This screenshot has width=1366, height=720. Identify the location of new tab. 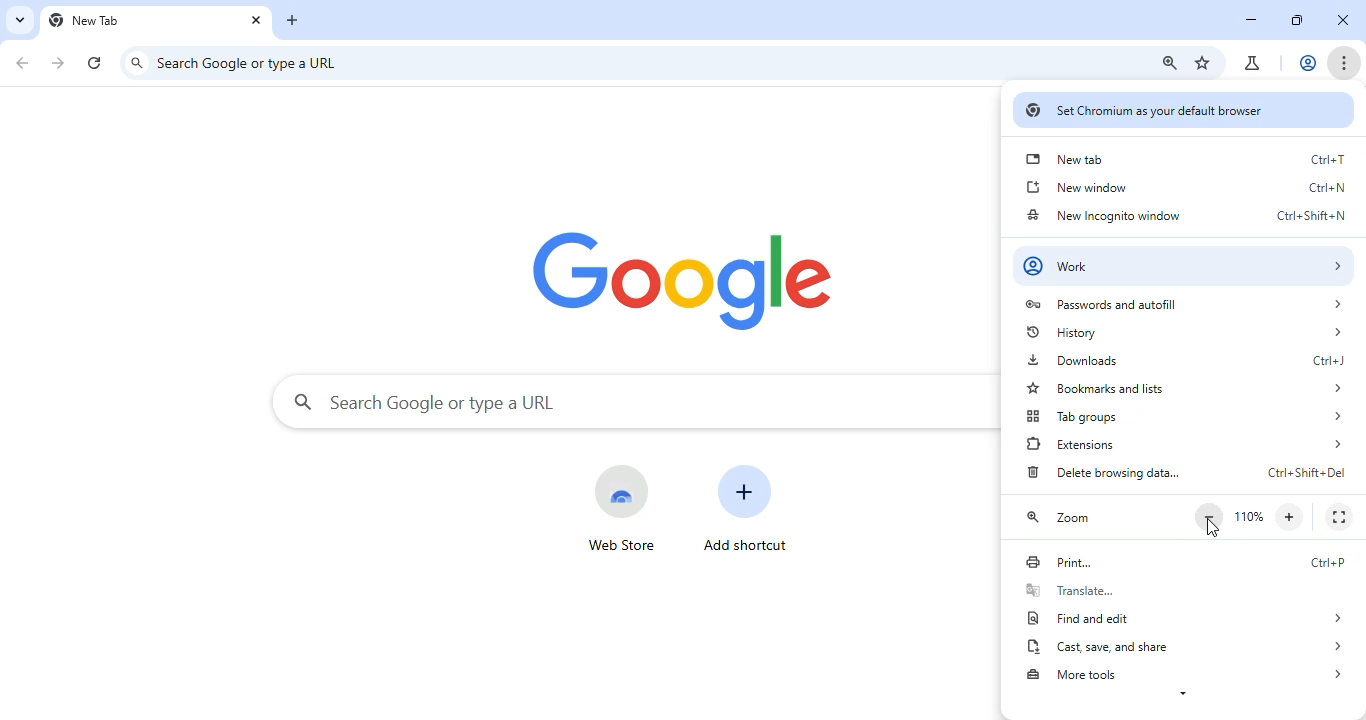
(88, 21).